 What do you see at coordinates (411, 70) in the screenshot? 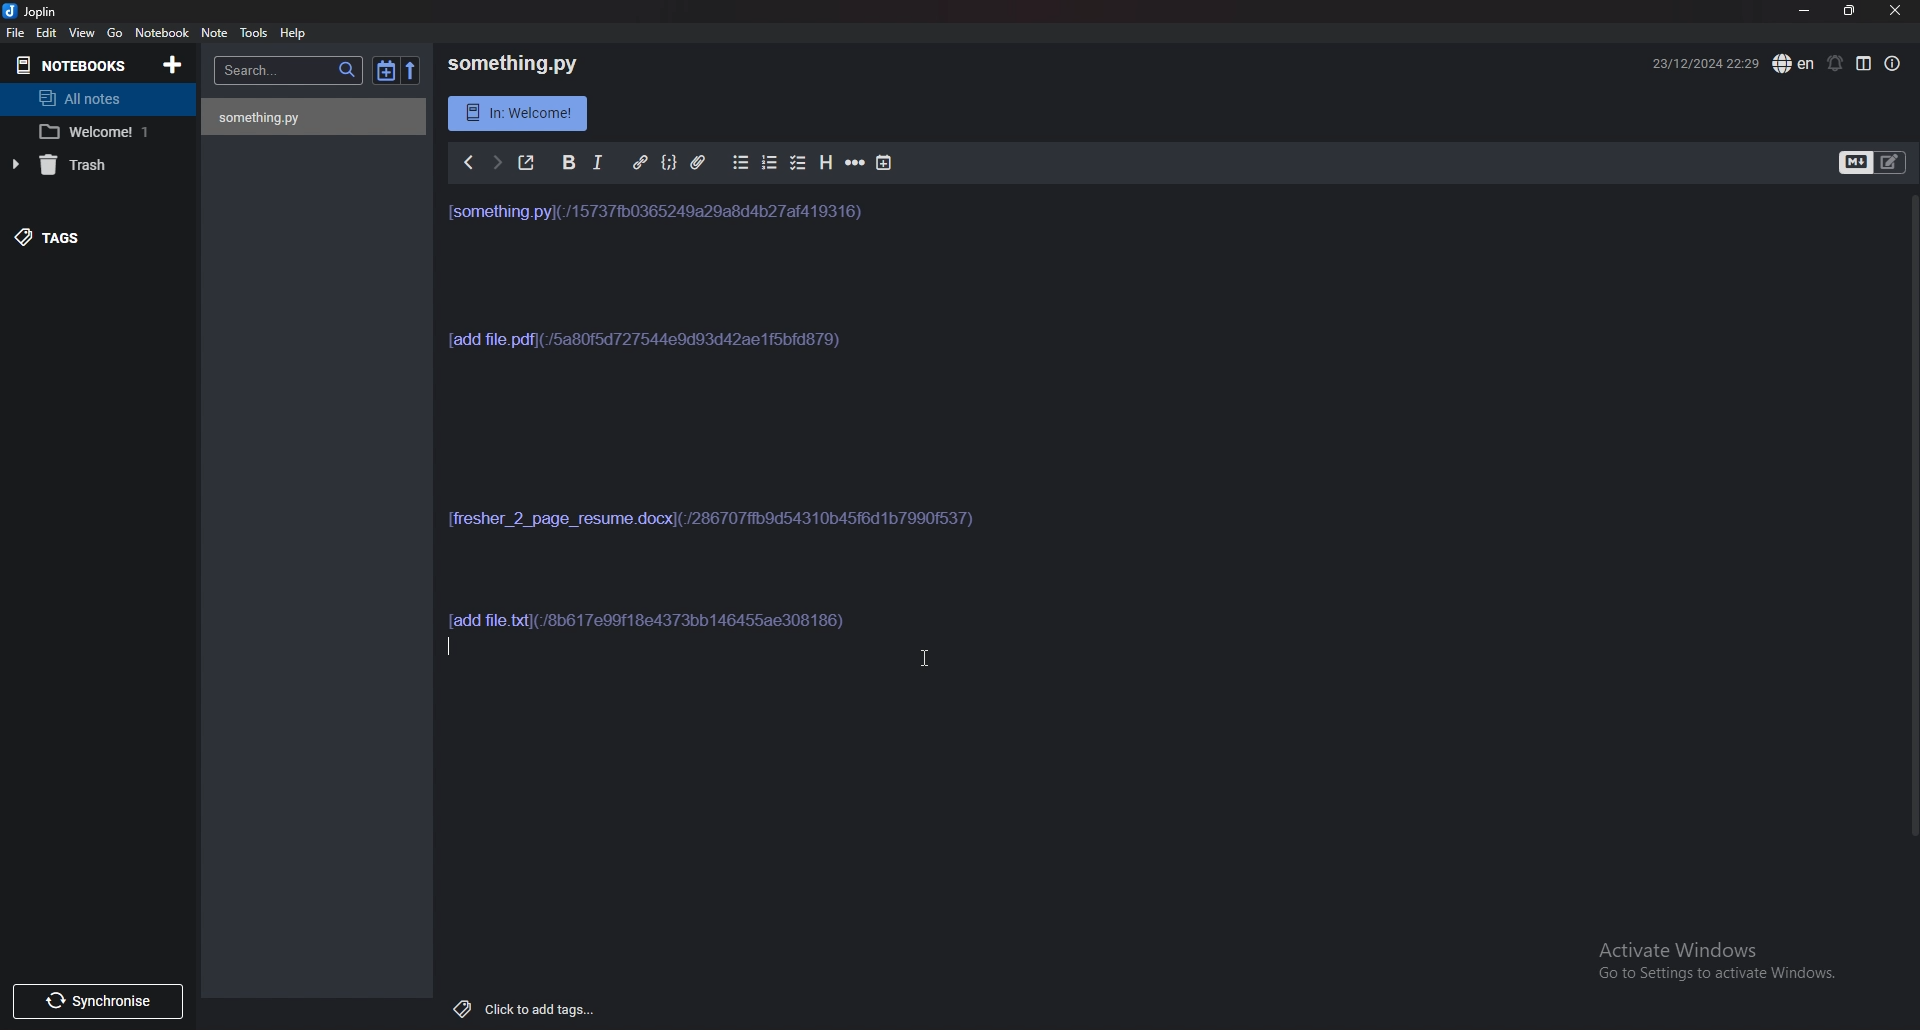
I see `Reverse sort order` at bounding box center [411, 70].